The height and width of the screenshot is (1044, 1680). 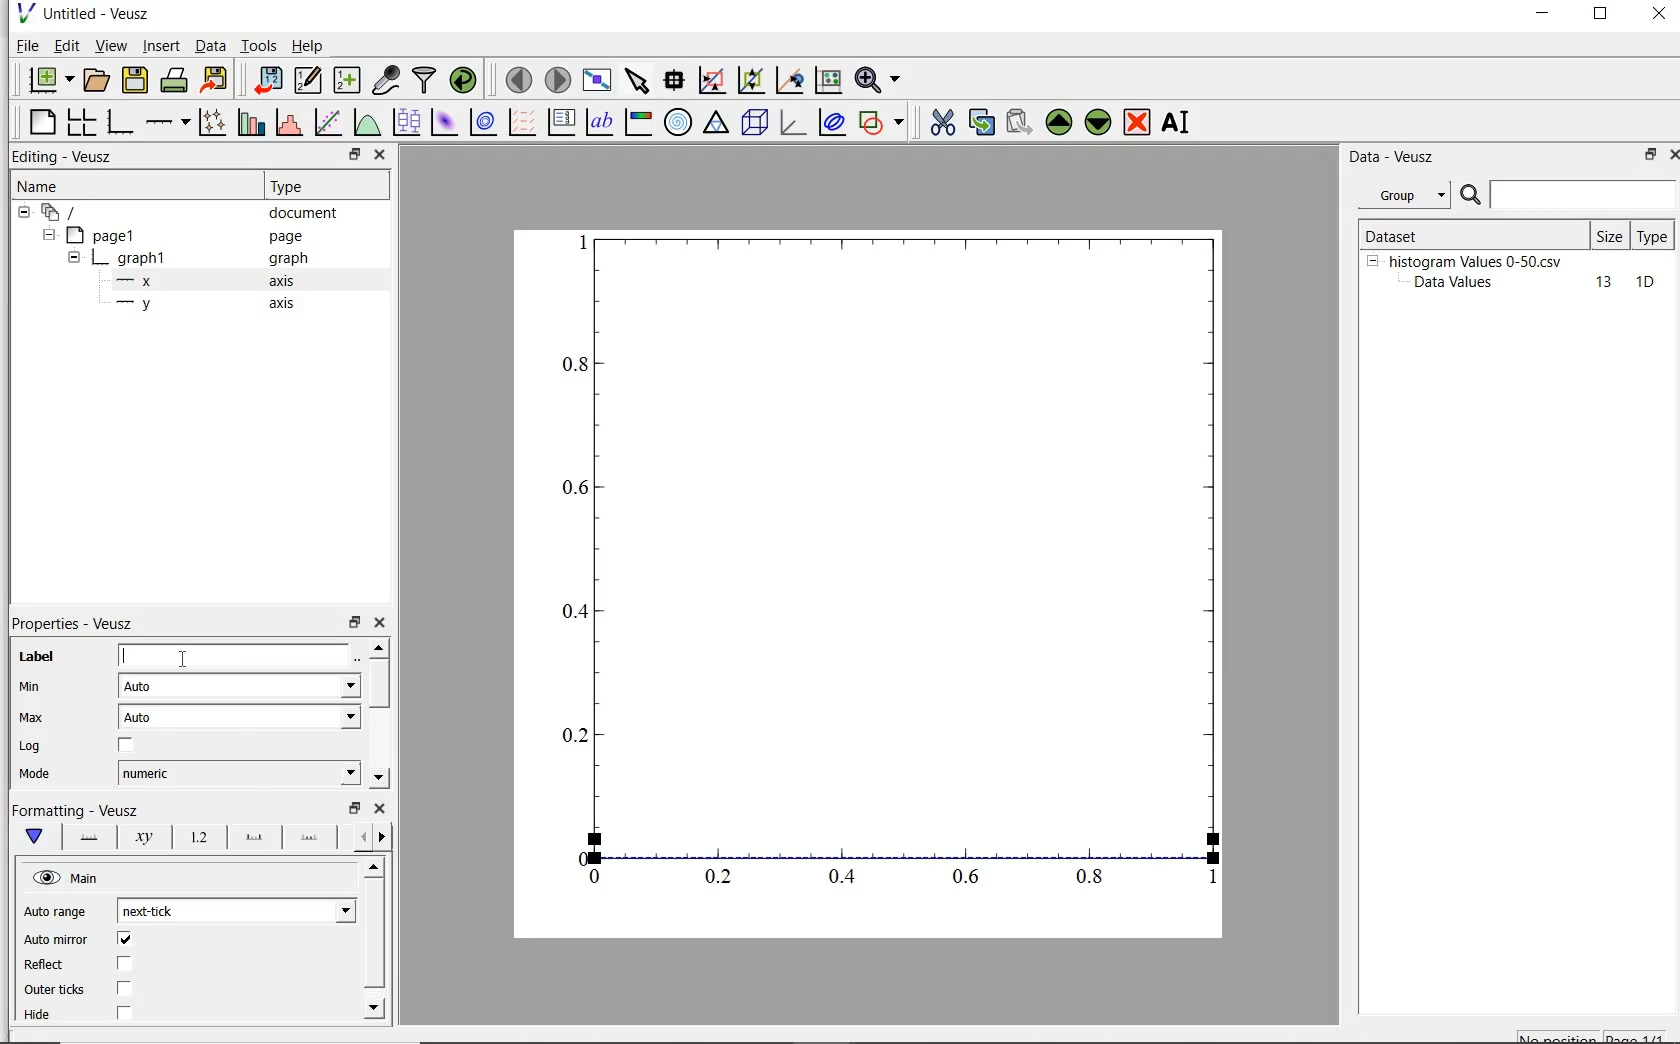 What do you see at coordinates (386, 81) in the screenshot?
I see `capture remote data` at bounding box center [386, 81].